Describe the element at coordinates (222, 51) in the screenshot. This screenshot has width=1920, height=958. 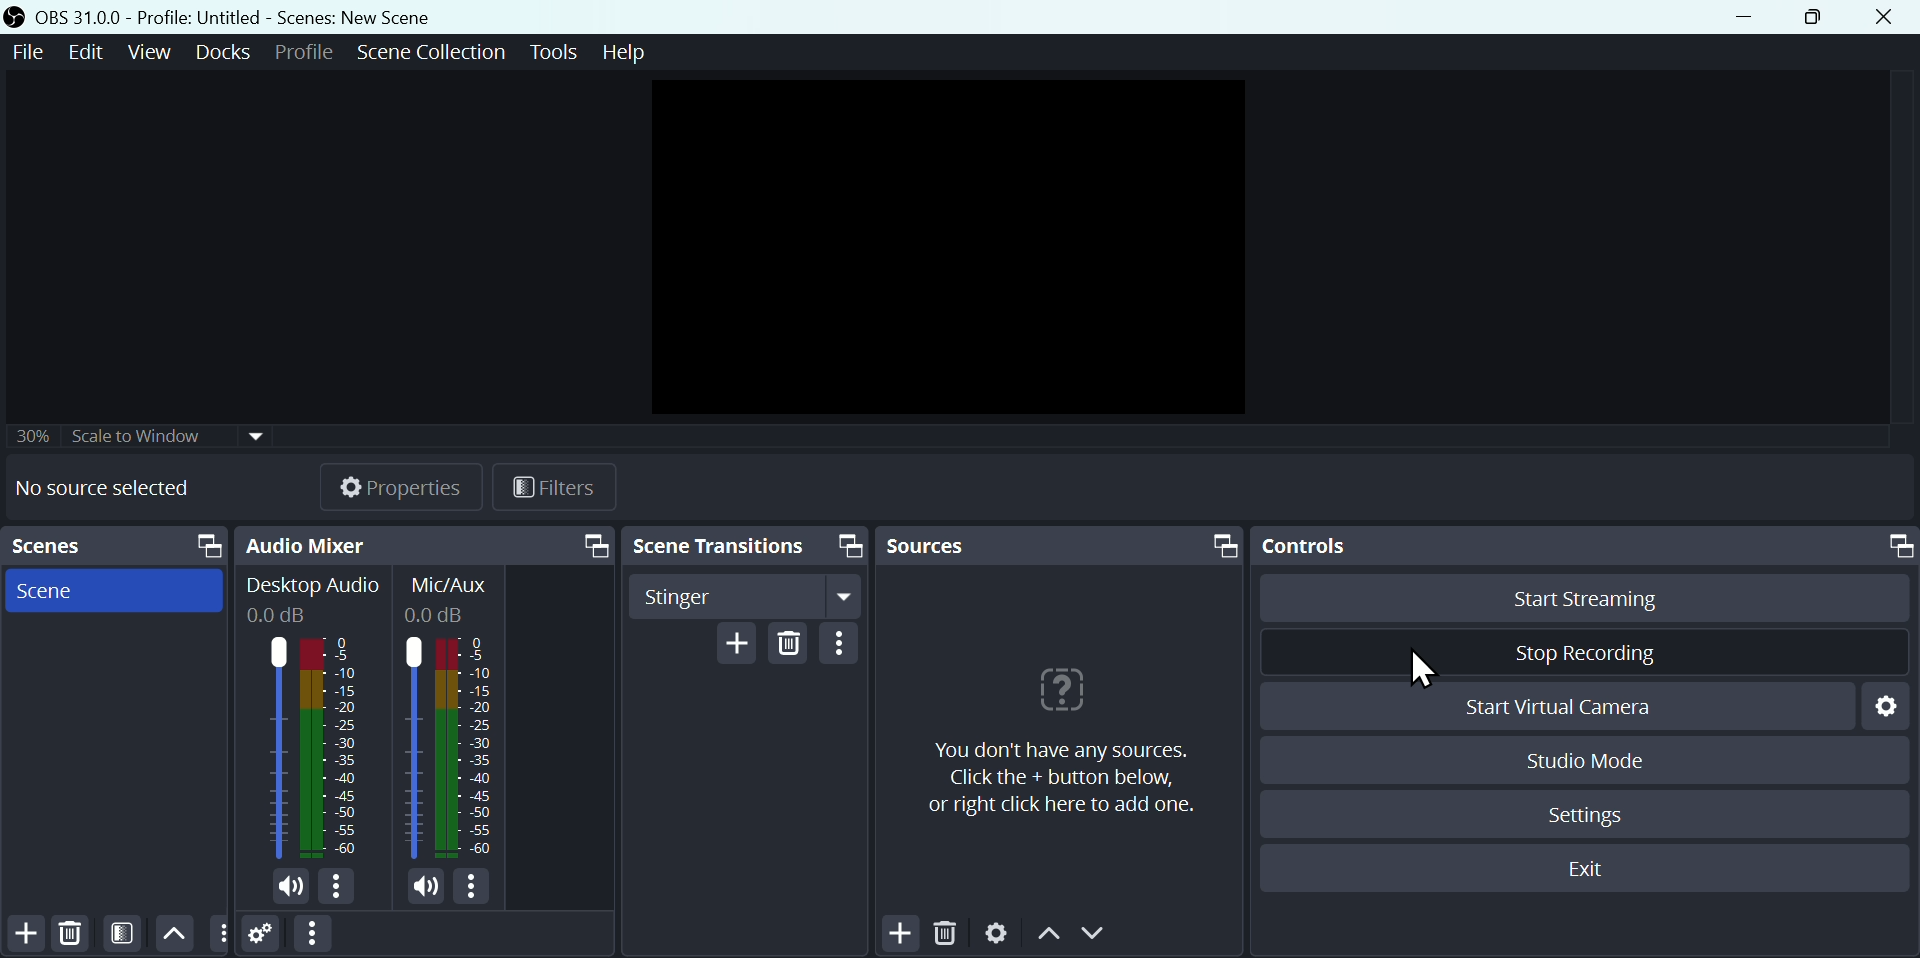
I see `Docks` at that location.